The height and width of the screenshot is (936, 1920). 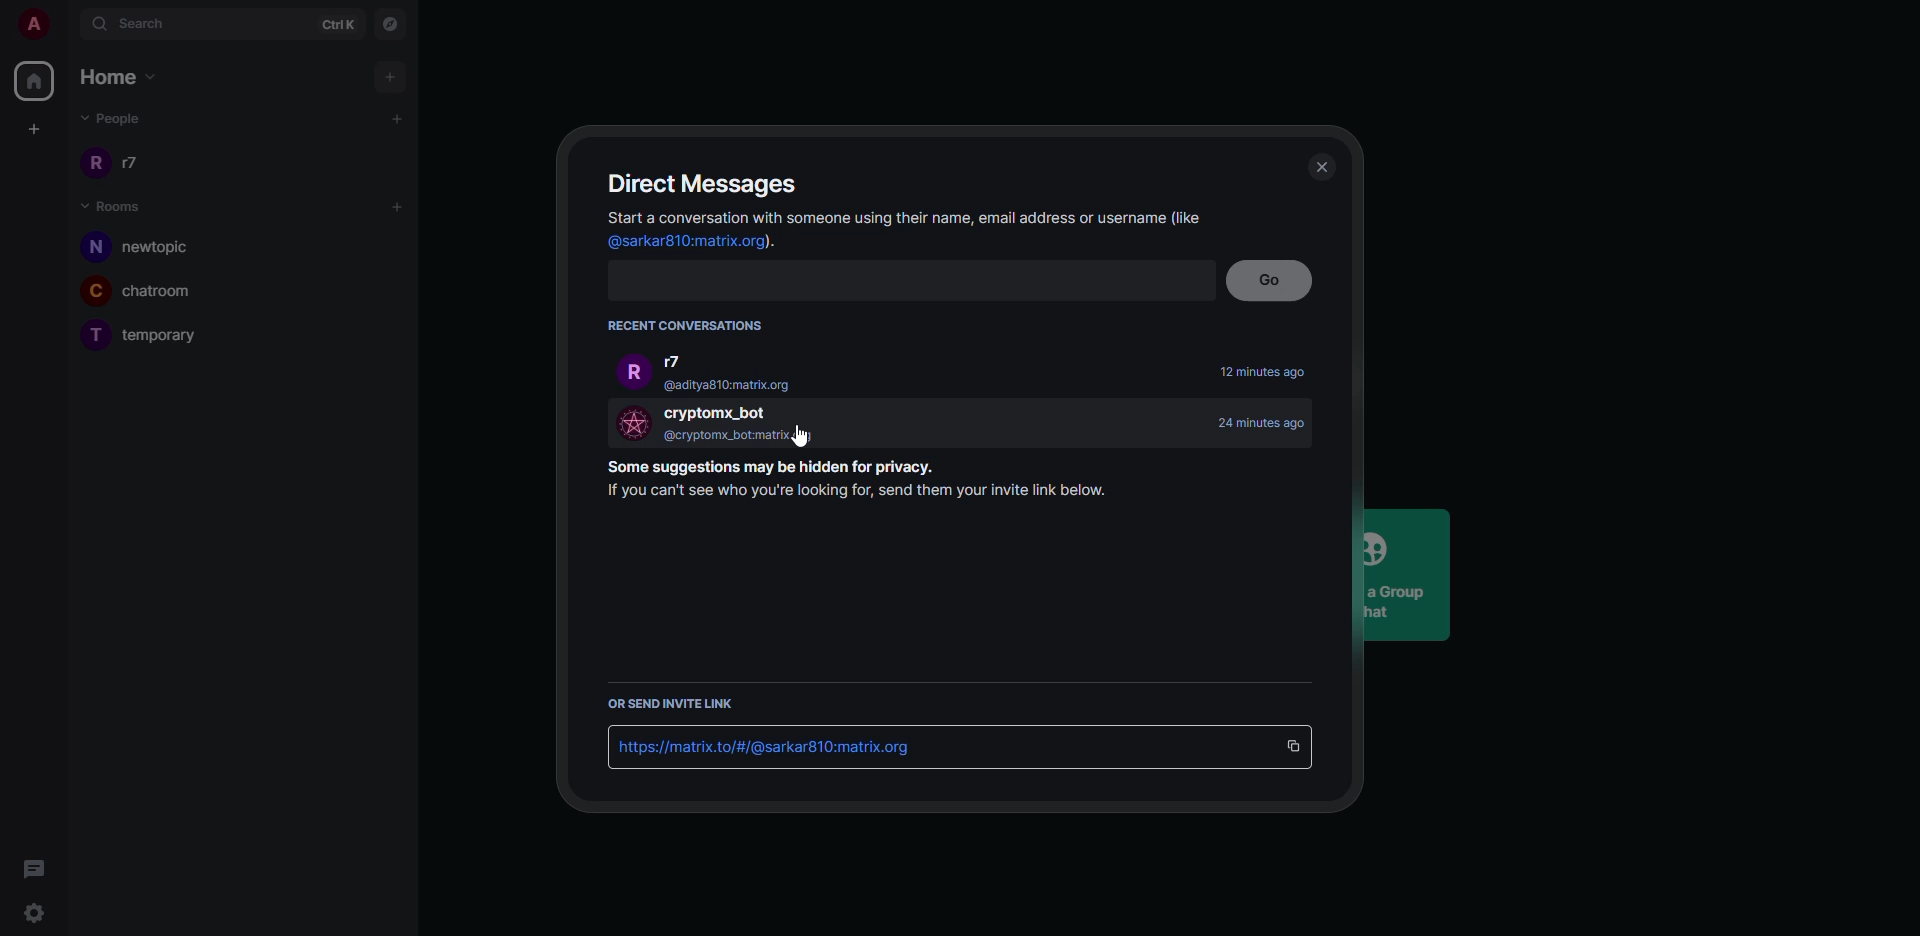 I want to click on people, so click(x=116, y=120).